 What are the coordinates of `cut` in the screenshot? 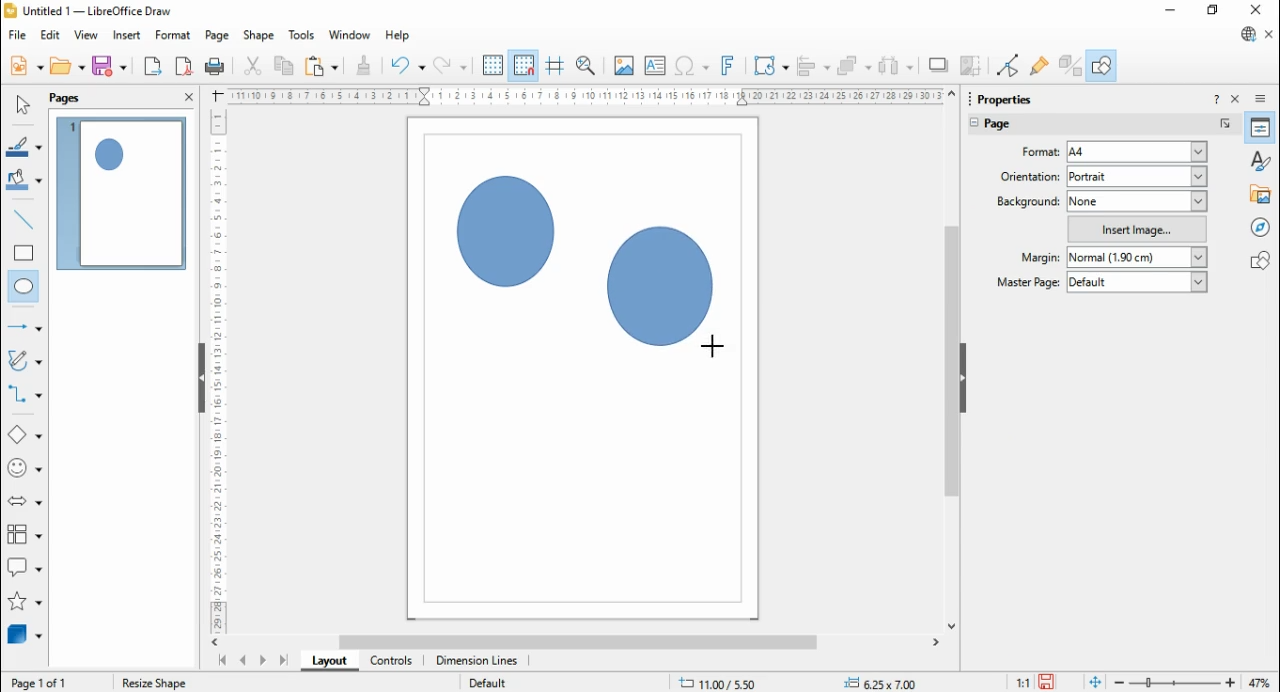 It's located at (252, 65).